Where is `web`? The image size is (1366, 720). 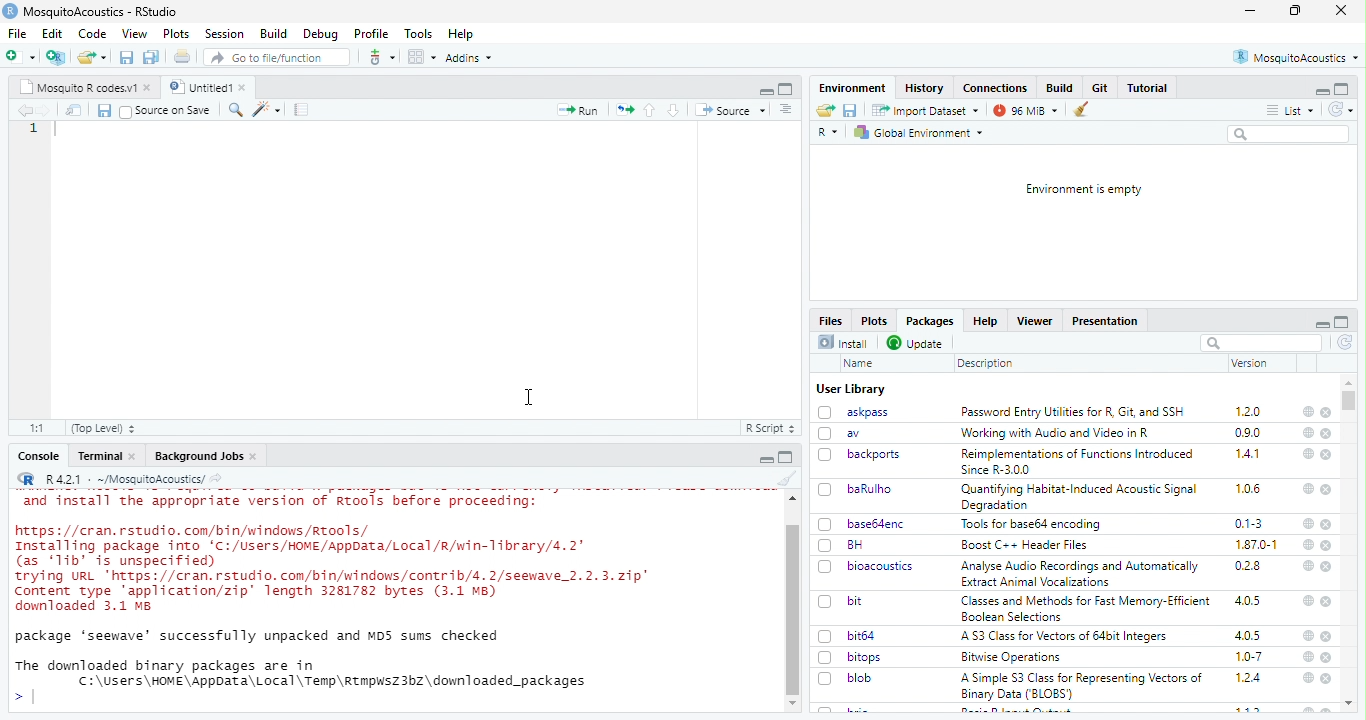 web is located at coordinates (1308, 566).